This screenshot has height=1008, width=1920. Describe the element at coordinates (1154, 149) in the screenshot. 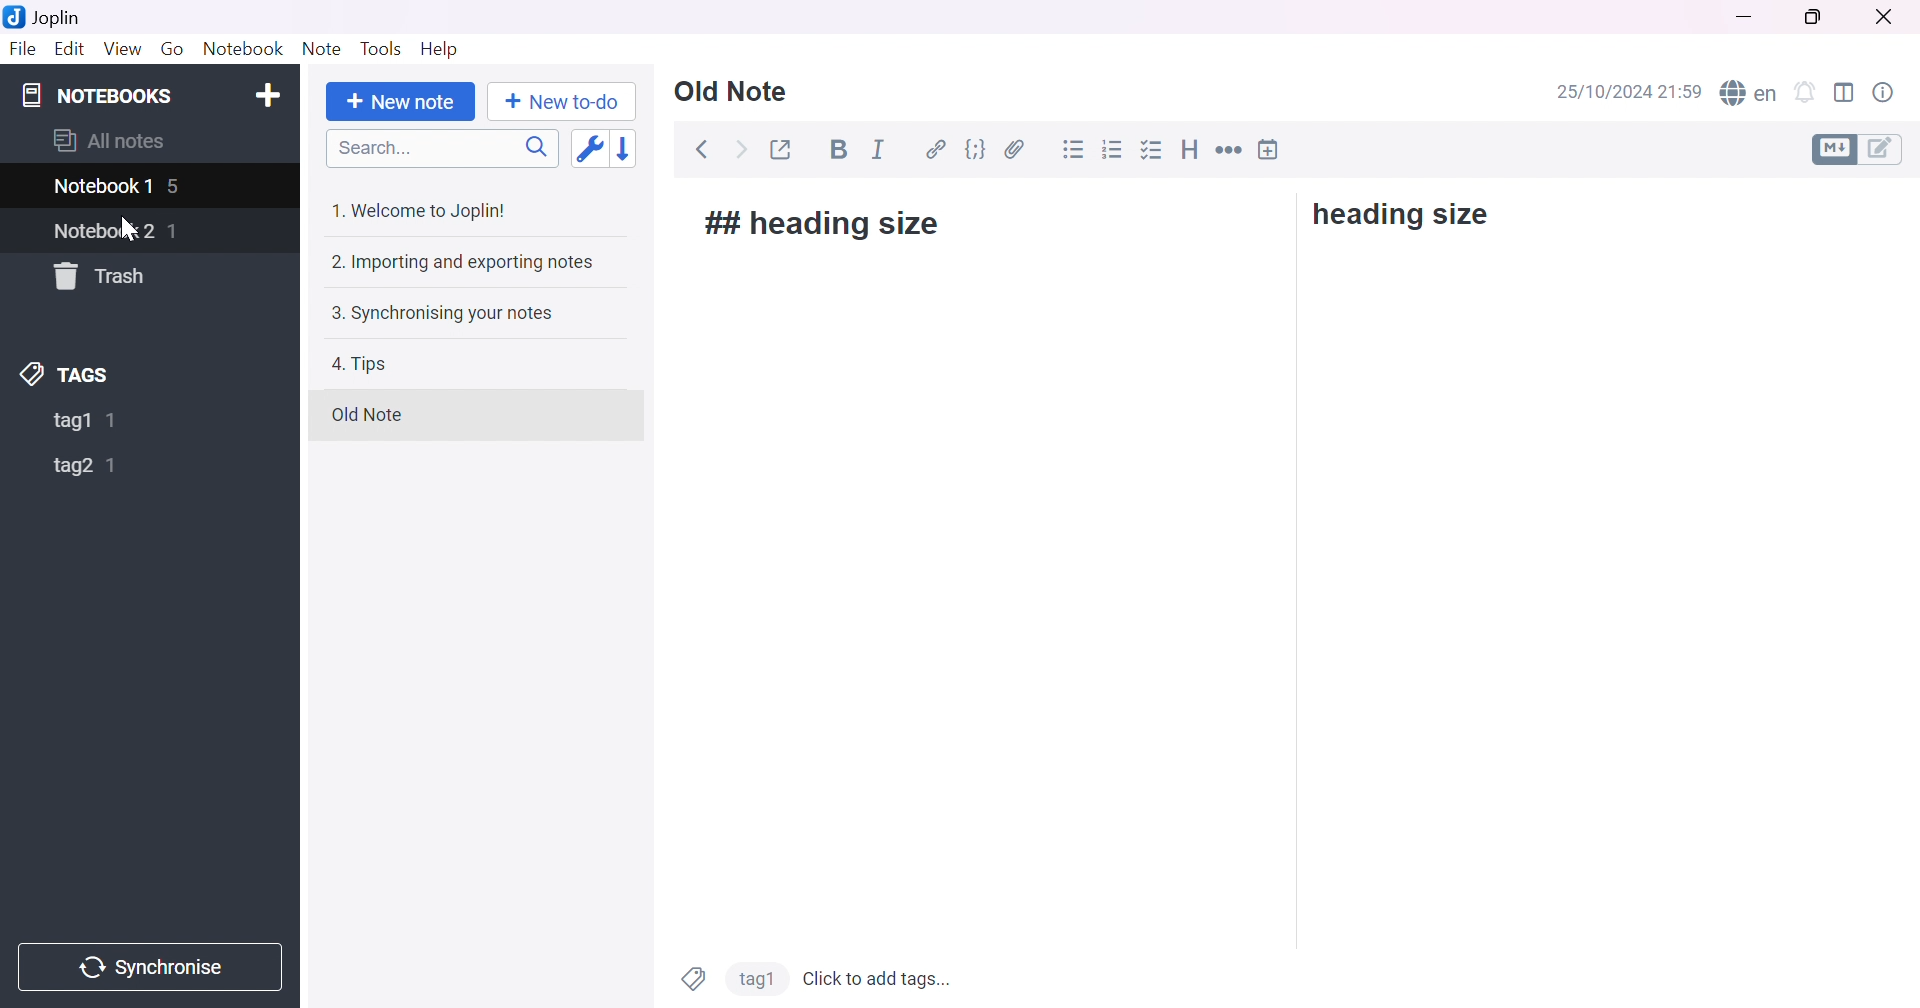

I see `Checkbox` at that location.